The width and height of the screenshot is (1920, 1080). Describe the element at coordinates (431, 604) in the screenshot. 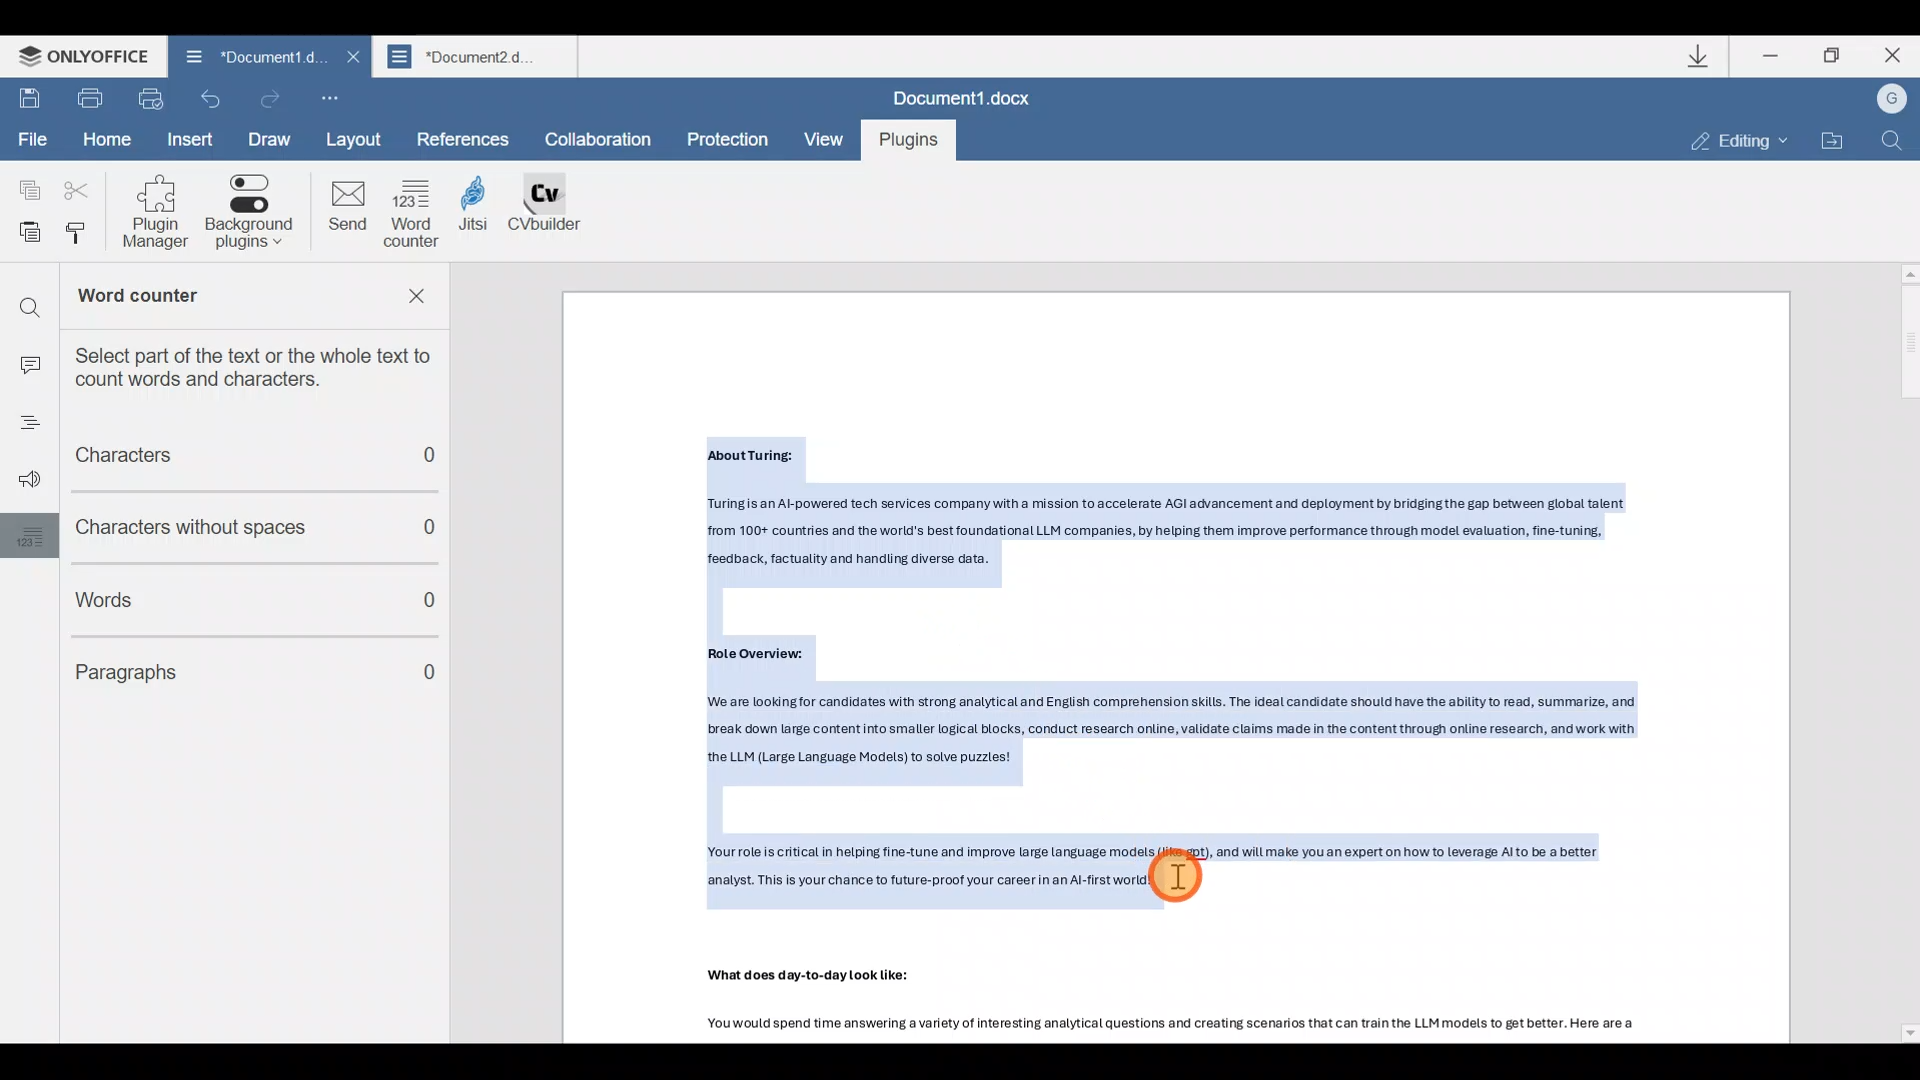

I see `0` at that location.